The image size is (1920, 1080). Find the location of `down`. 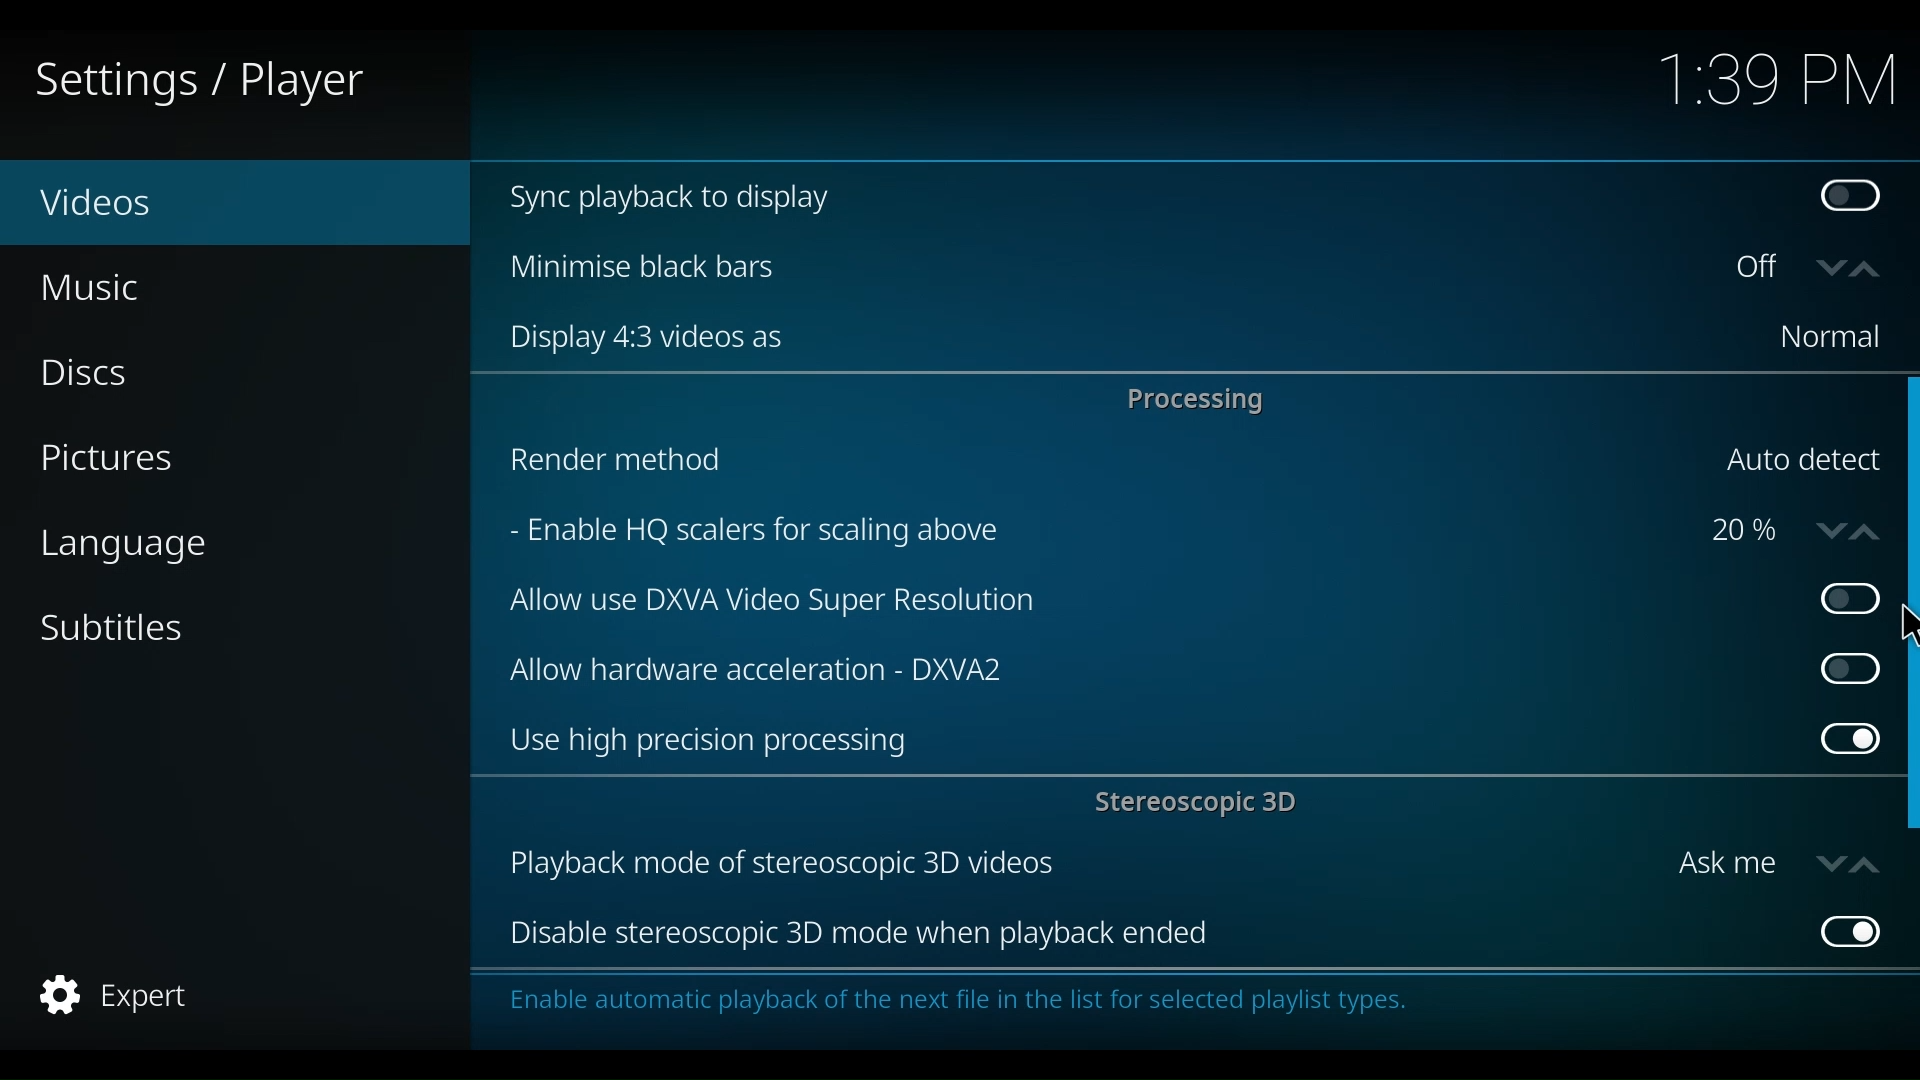

down is located at coordinates (1831, 268).